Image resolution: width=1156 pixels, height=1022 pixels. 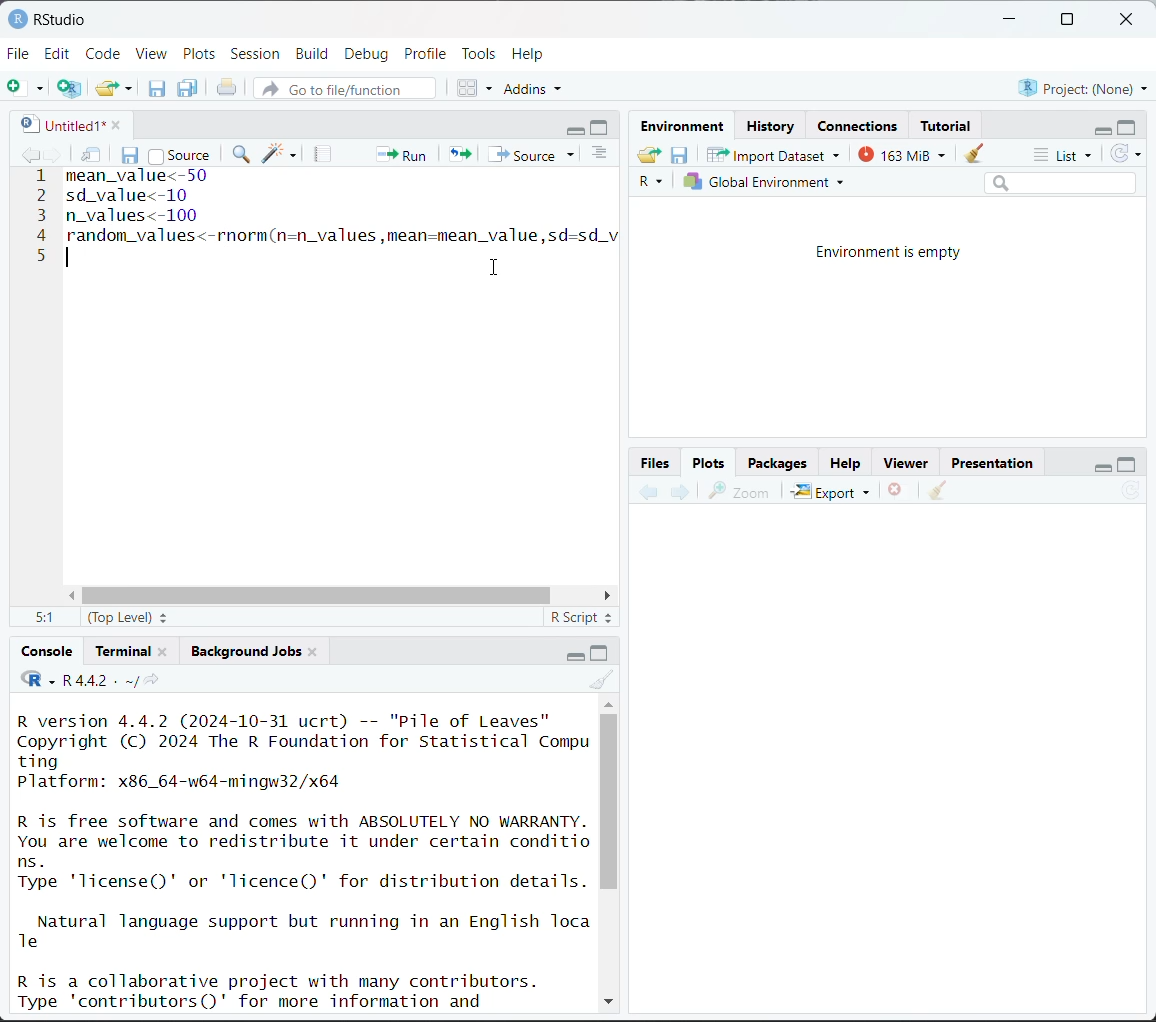 I want to click on Tools, so click(x=479, y=52).